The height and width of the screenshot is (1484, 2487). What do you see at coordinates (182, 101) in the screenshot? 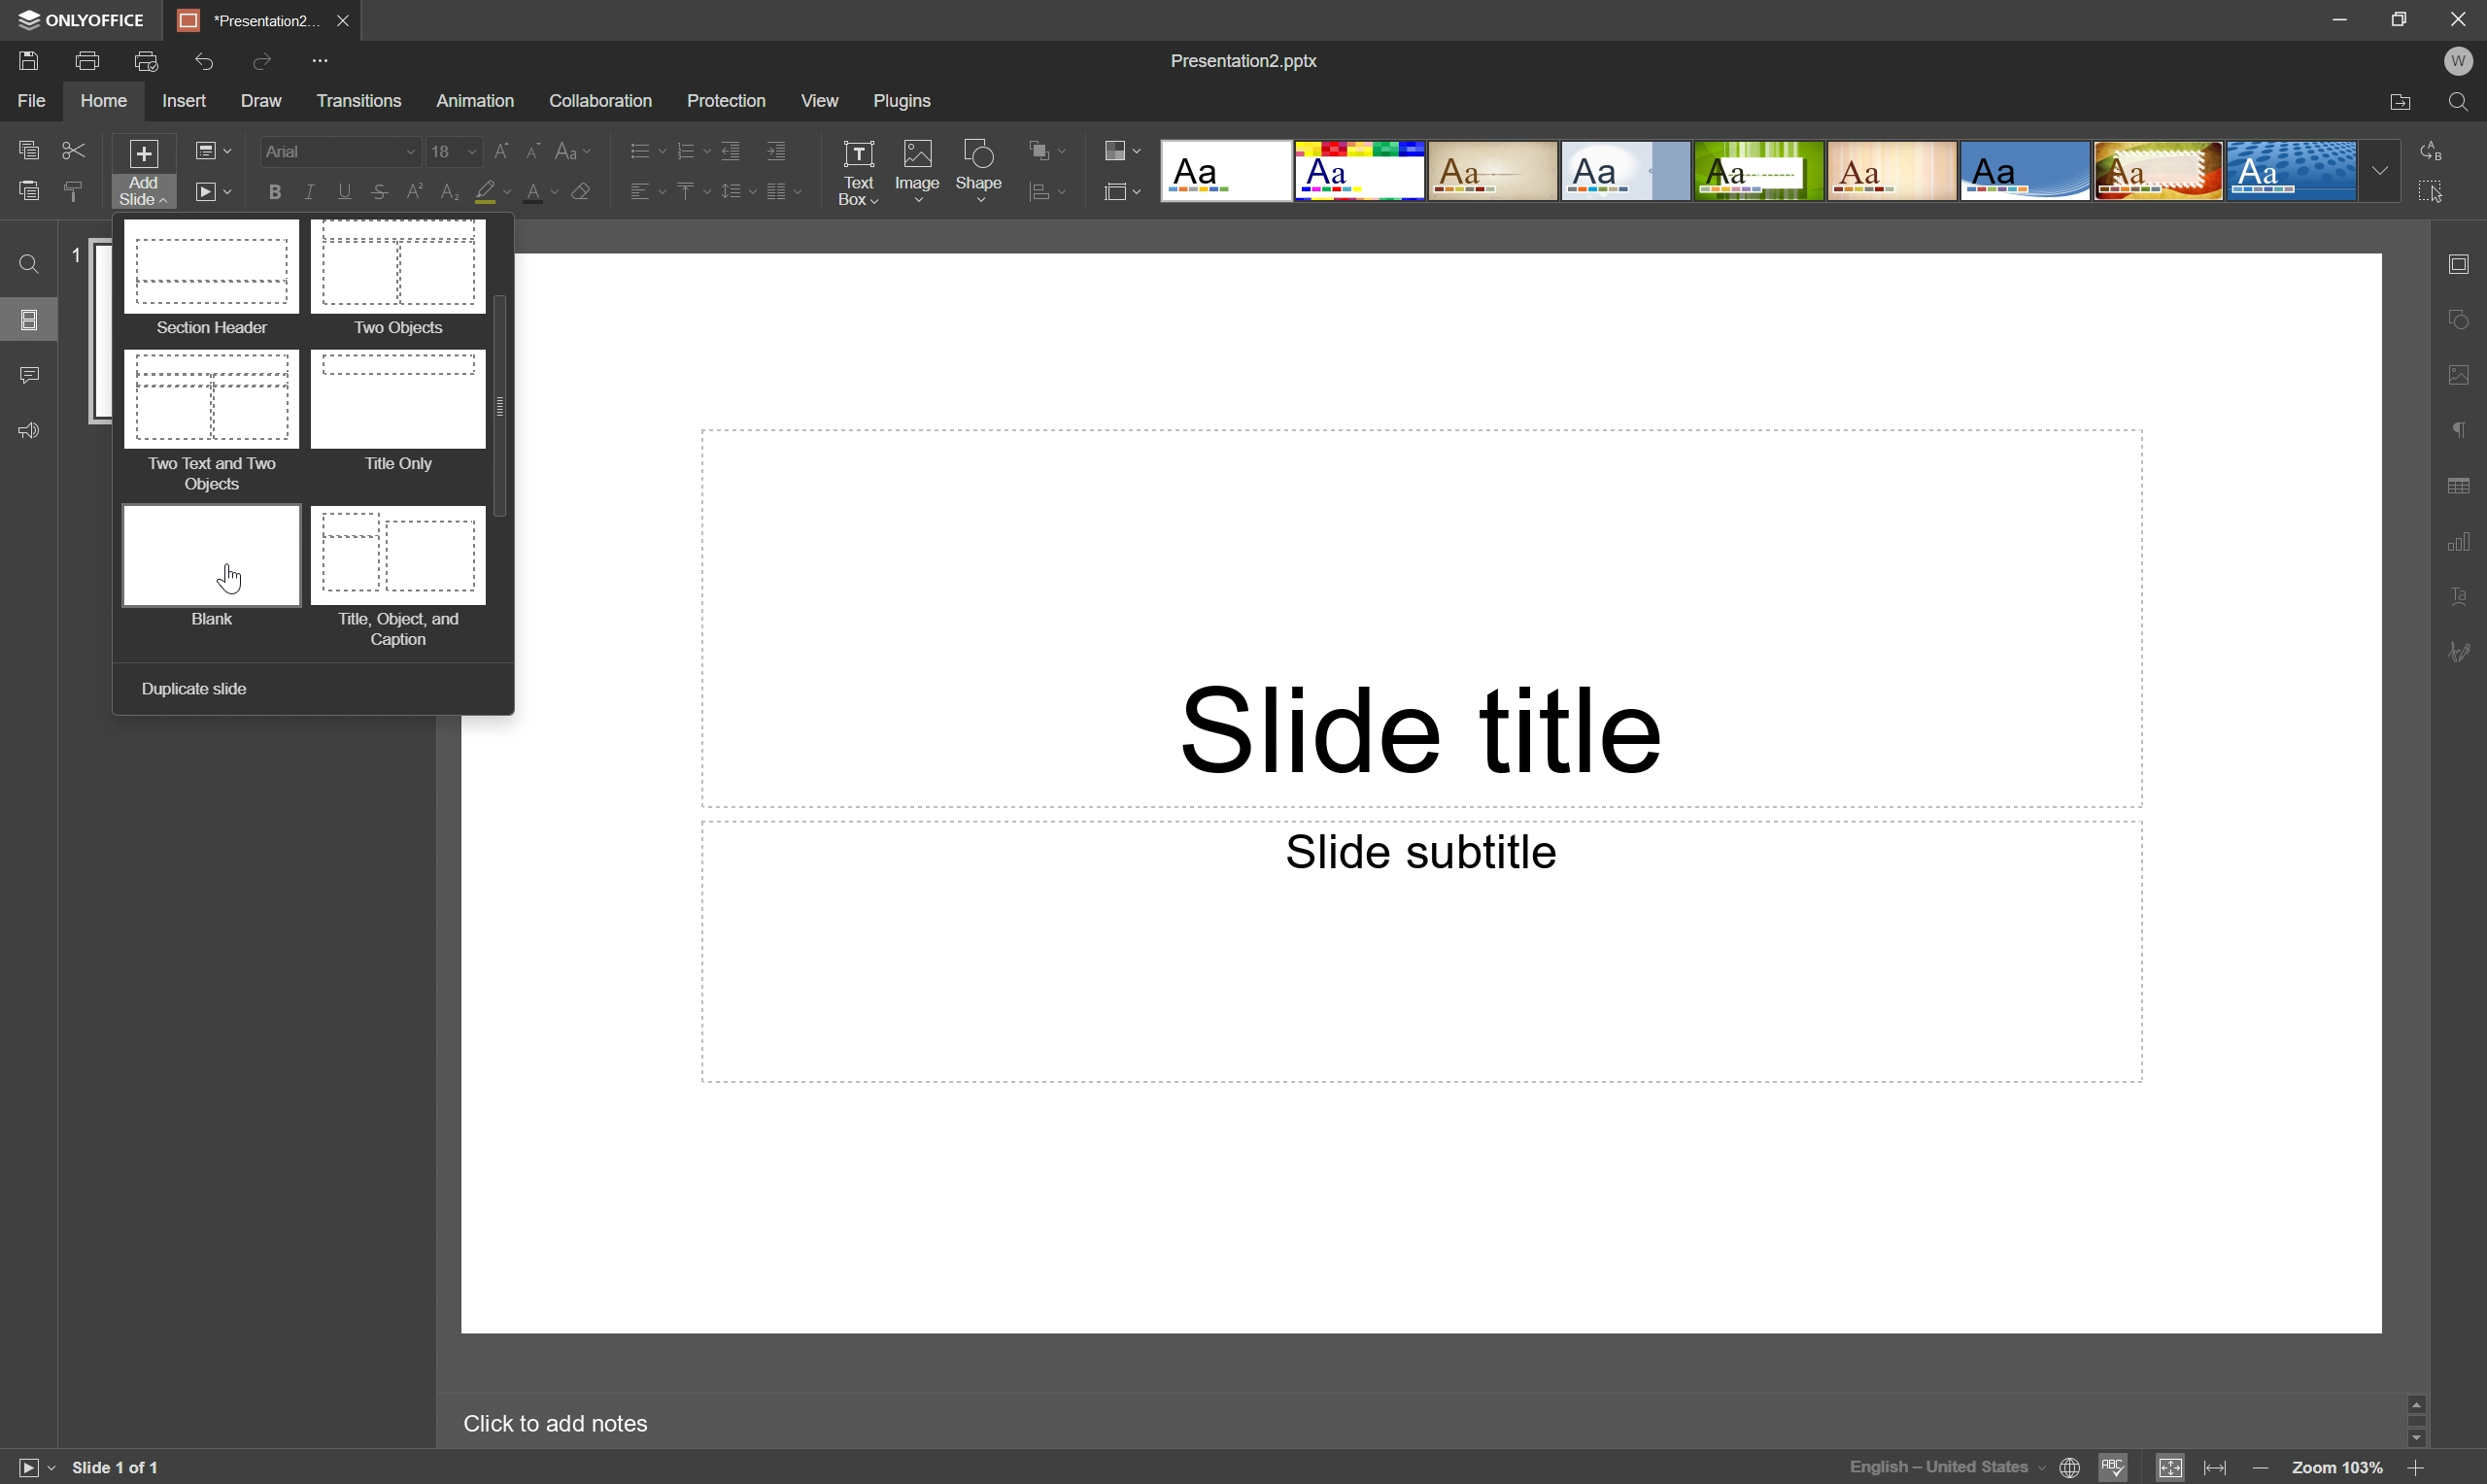
I see `Insert` at bounding box center [182, 101].